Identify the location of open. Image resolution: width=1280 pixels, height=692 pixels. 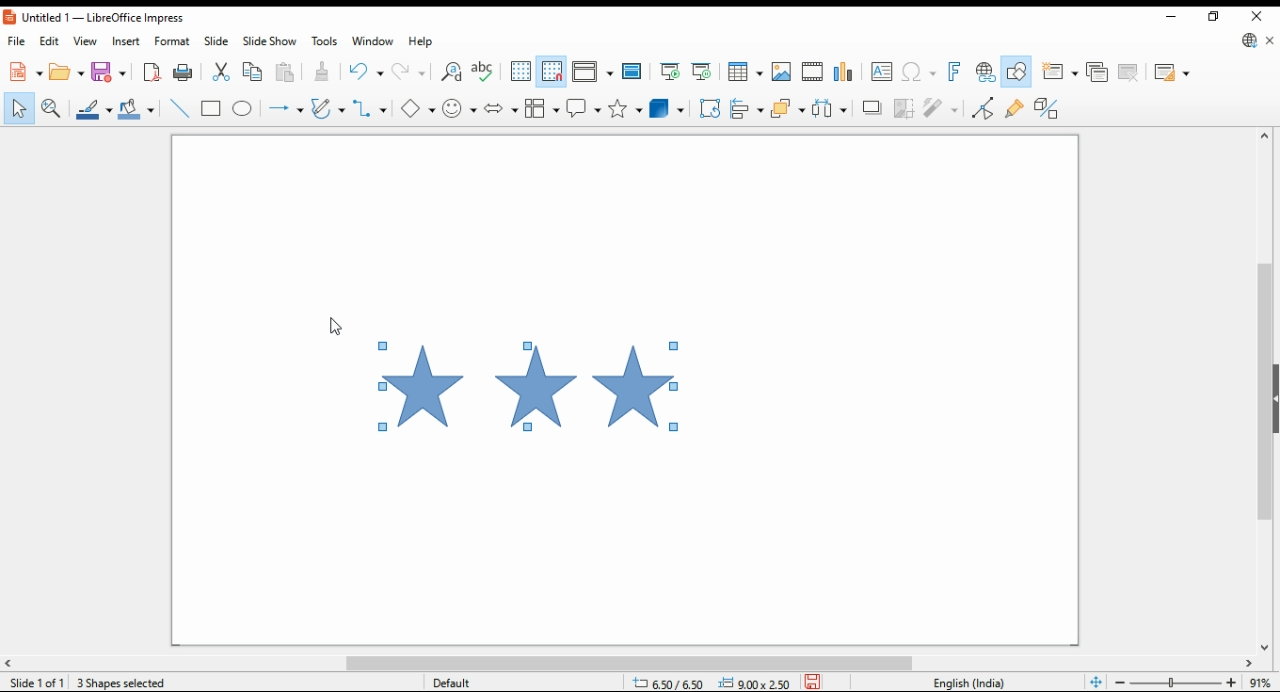
(67, 71).